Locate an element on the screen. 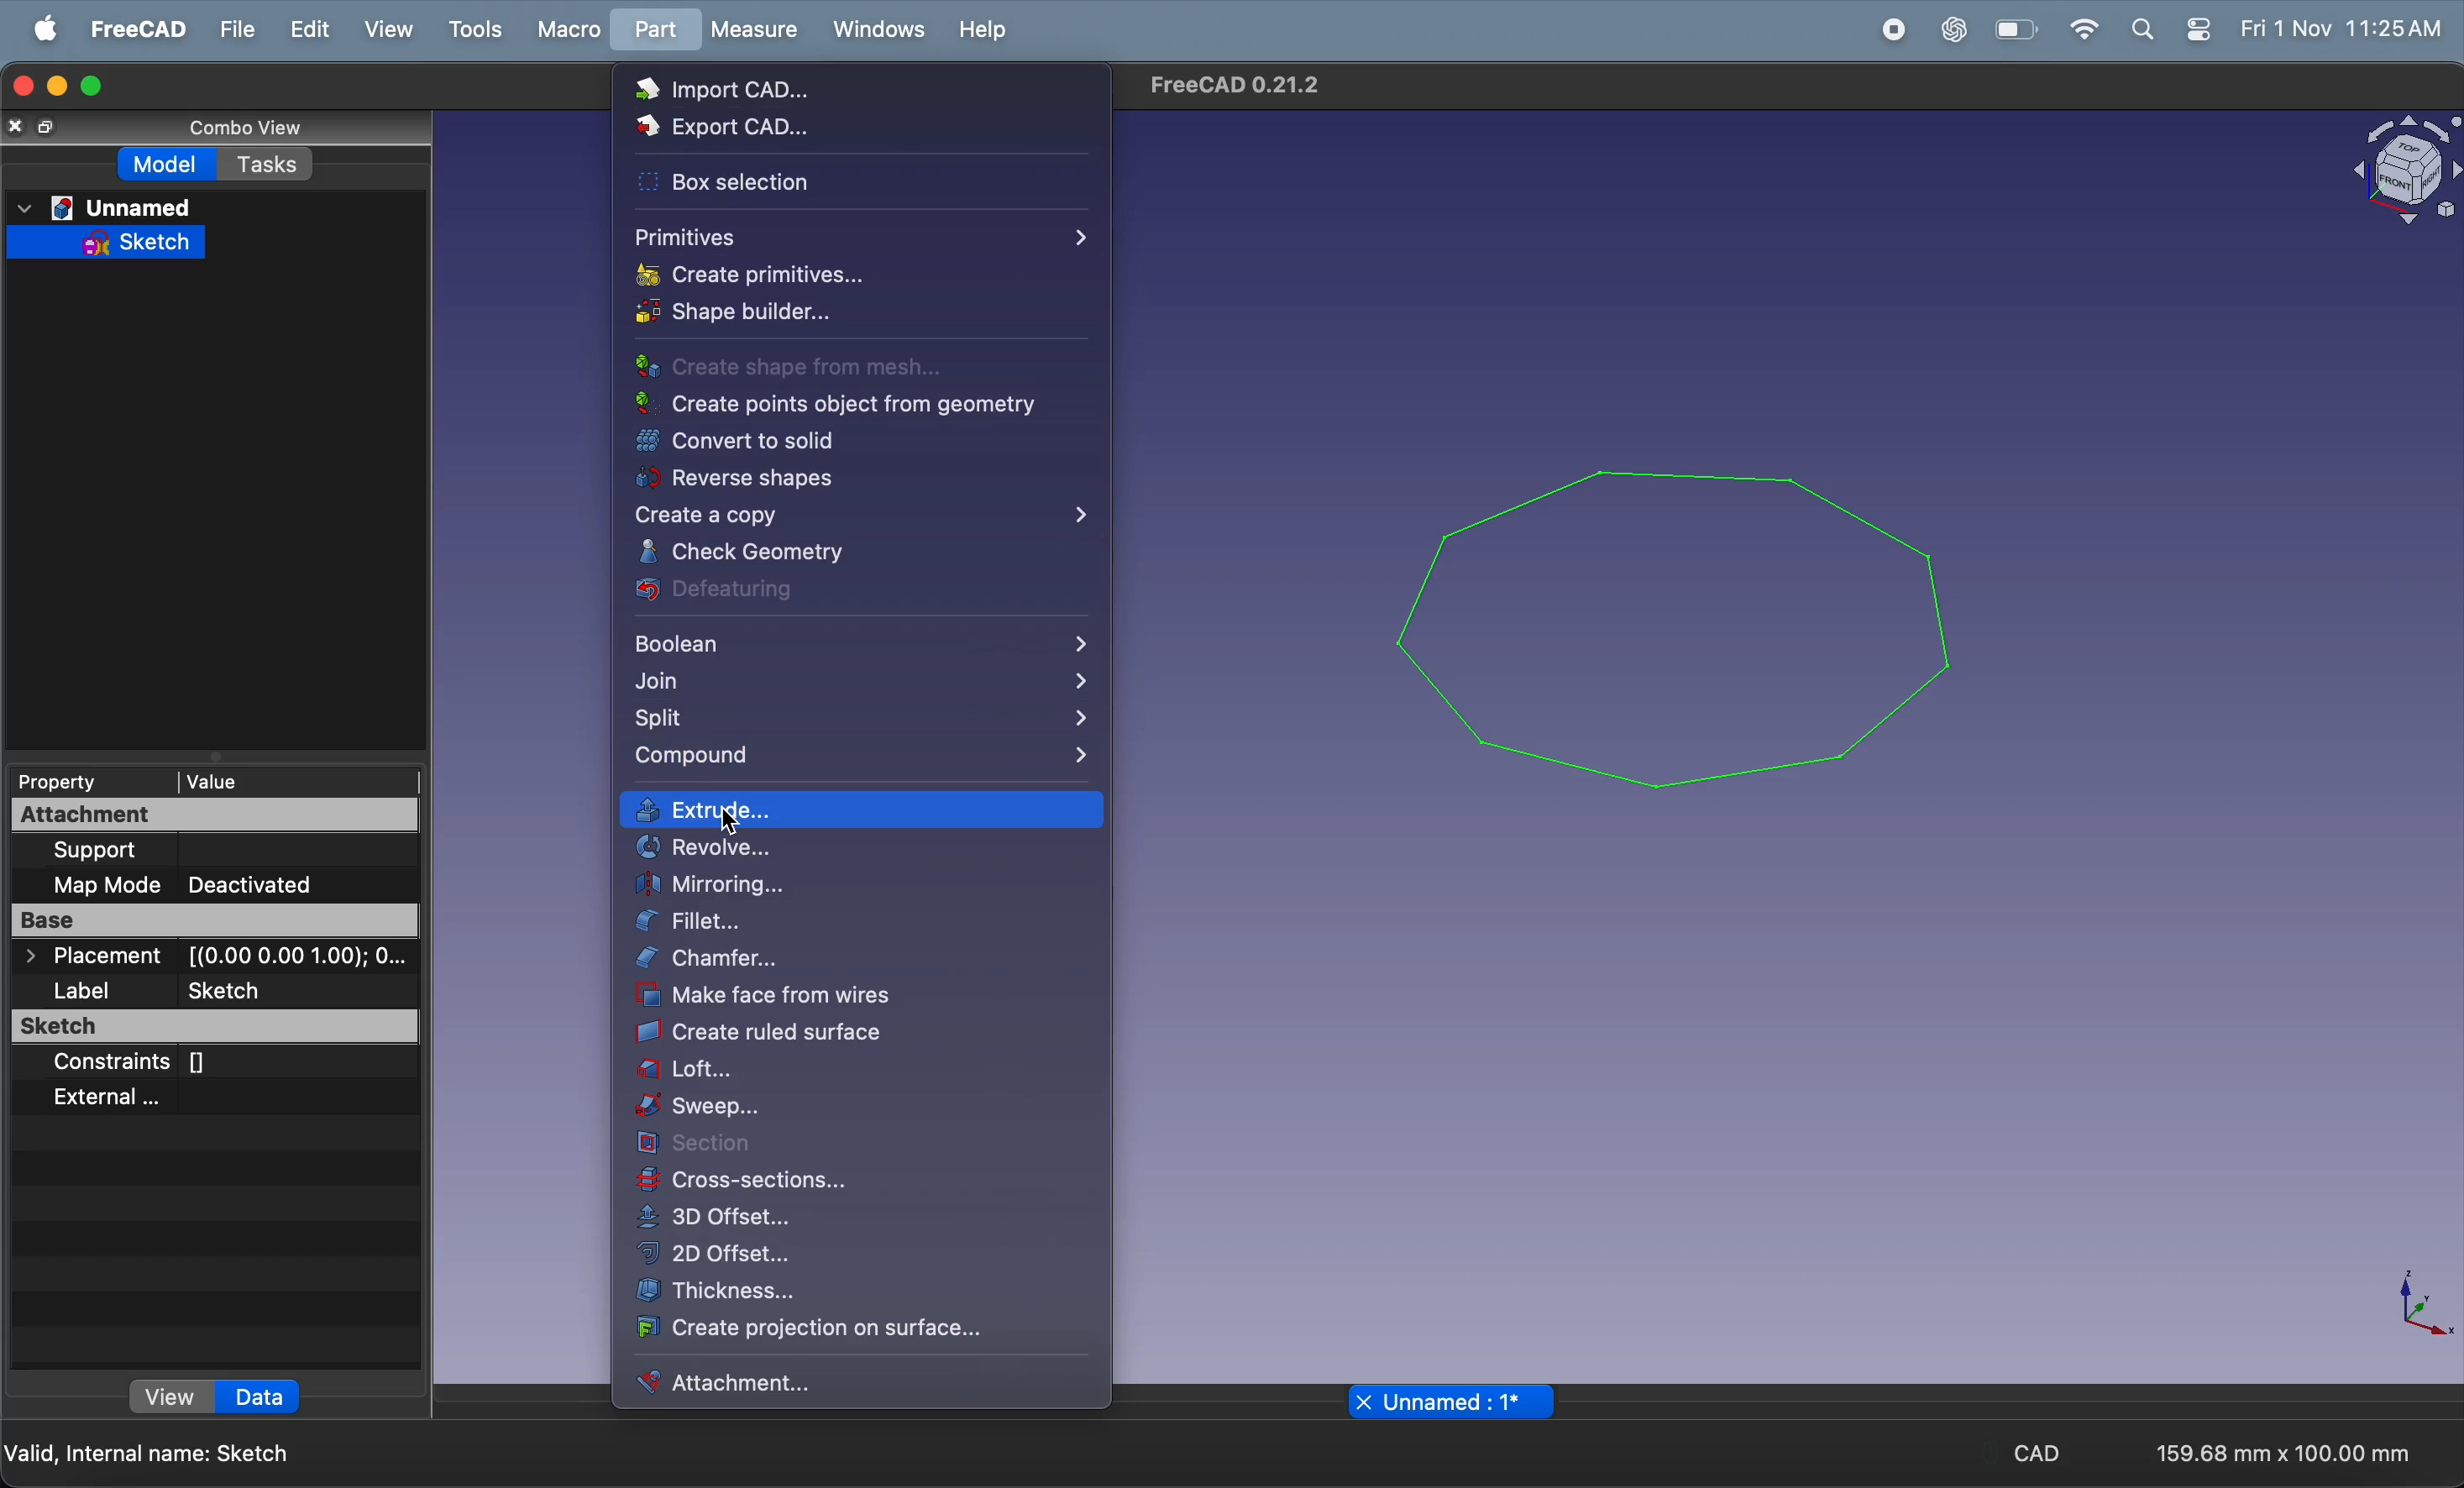 This screenshot has height=1488, width=2464. apple menu is located at coordinates (39, 28).